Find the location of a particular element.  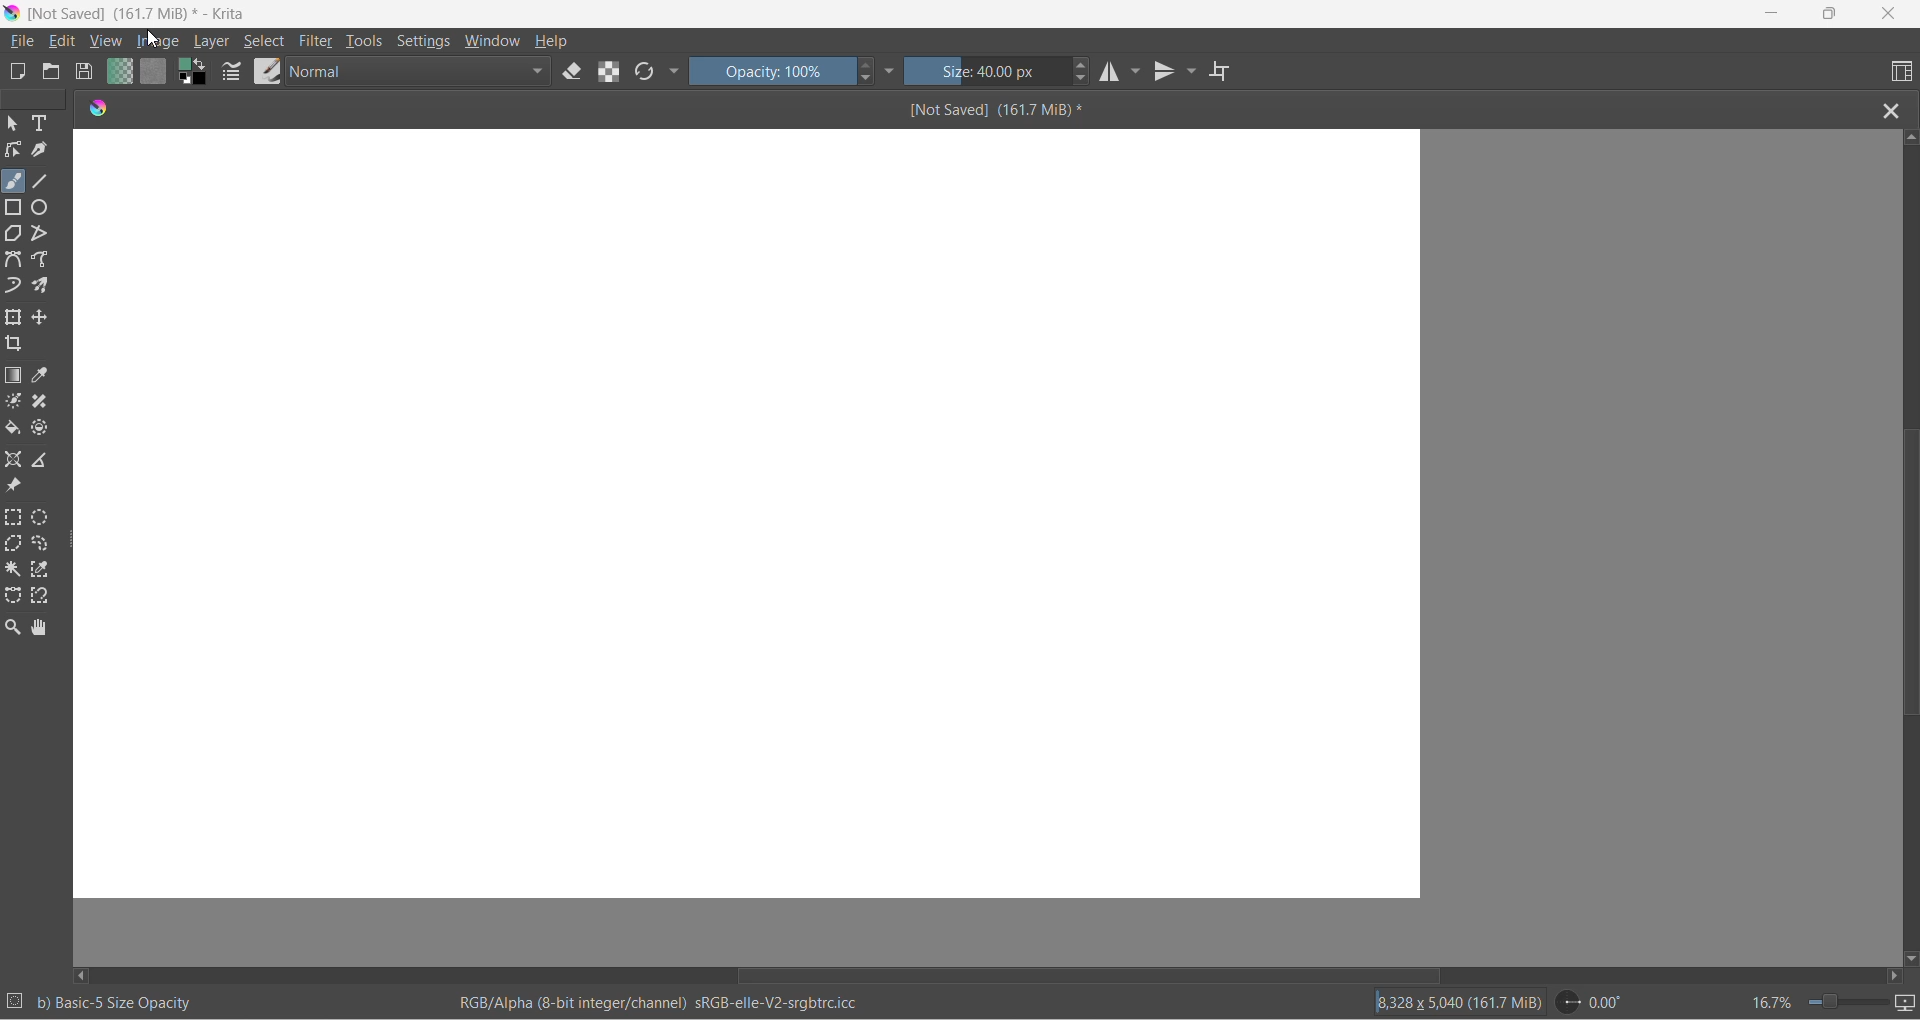

similar color selection tool is located at coordinates (44, 573).